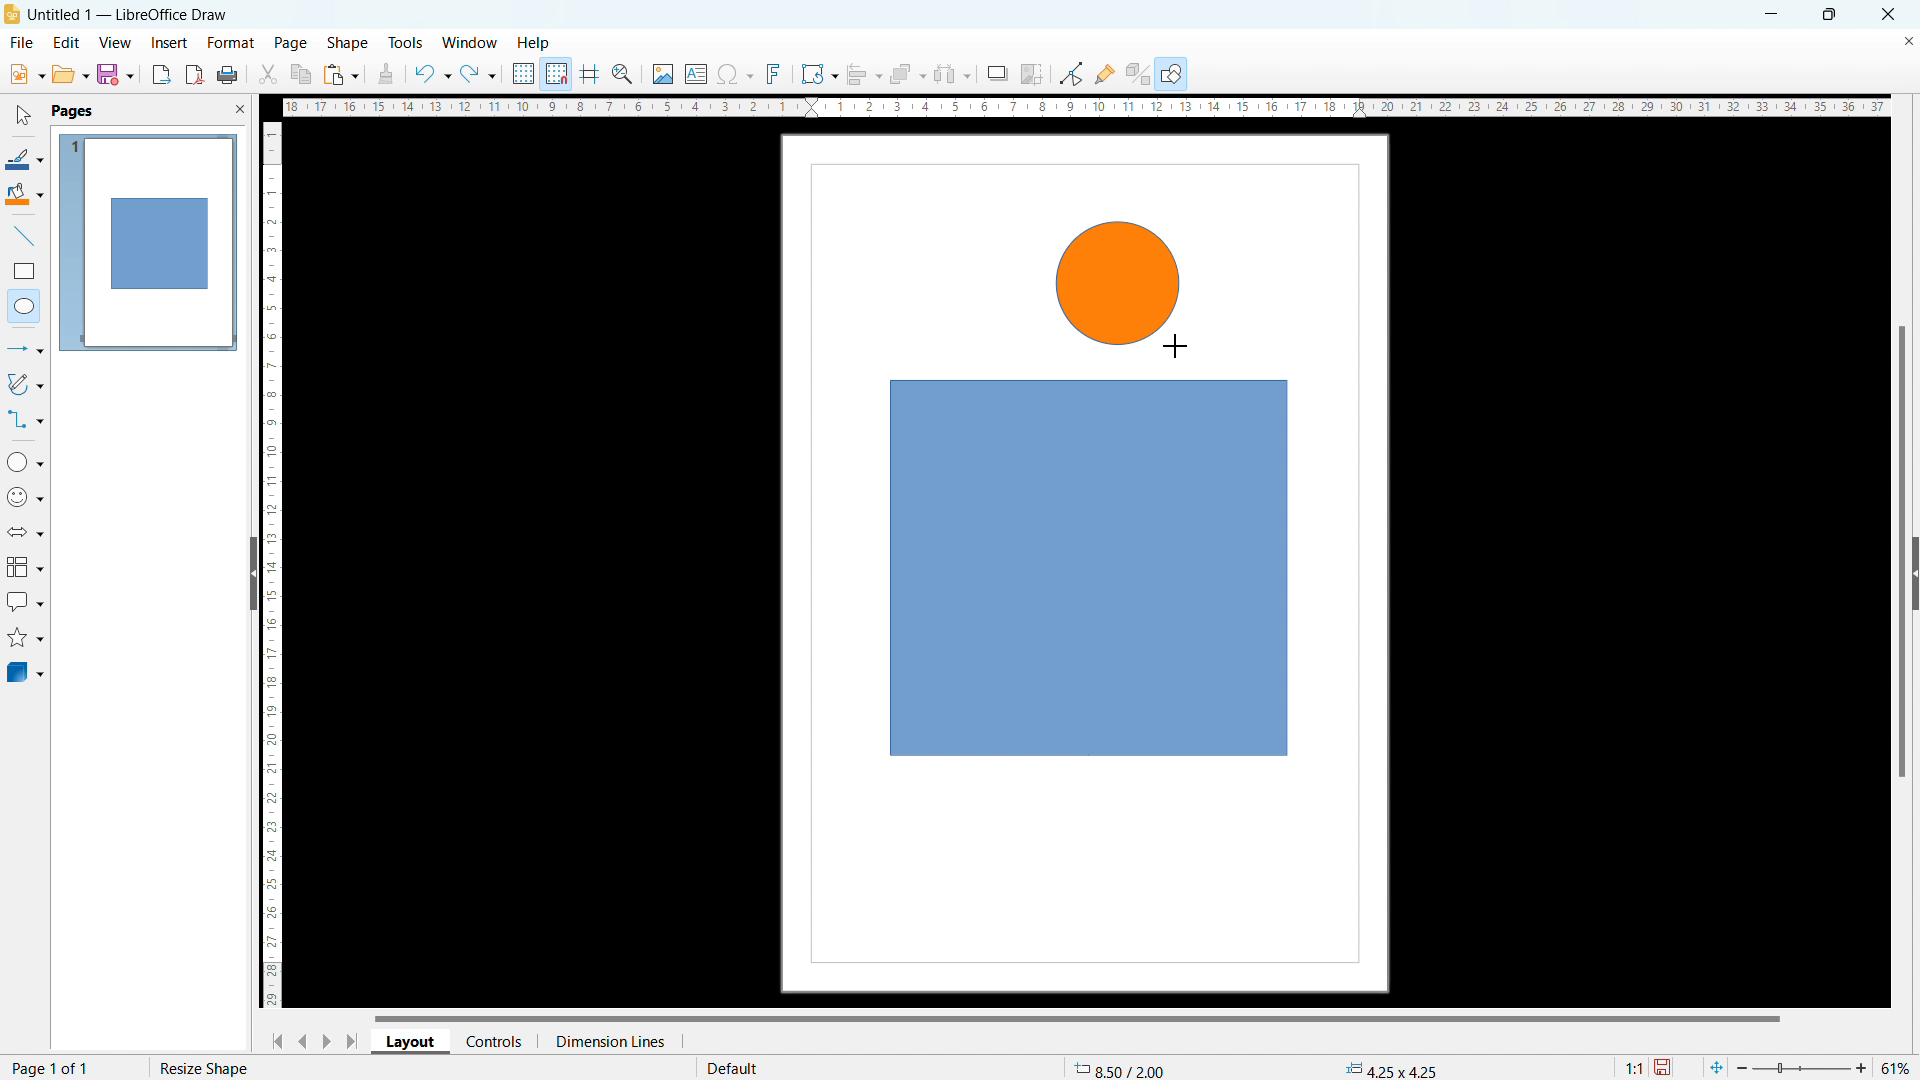 The height and width of the screenshot is (1080, 1920). I want to click on redo, so click(478, 75).